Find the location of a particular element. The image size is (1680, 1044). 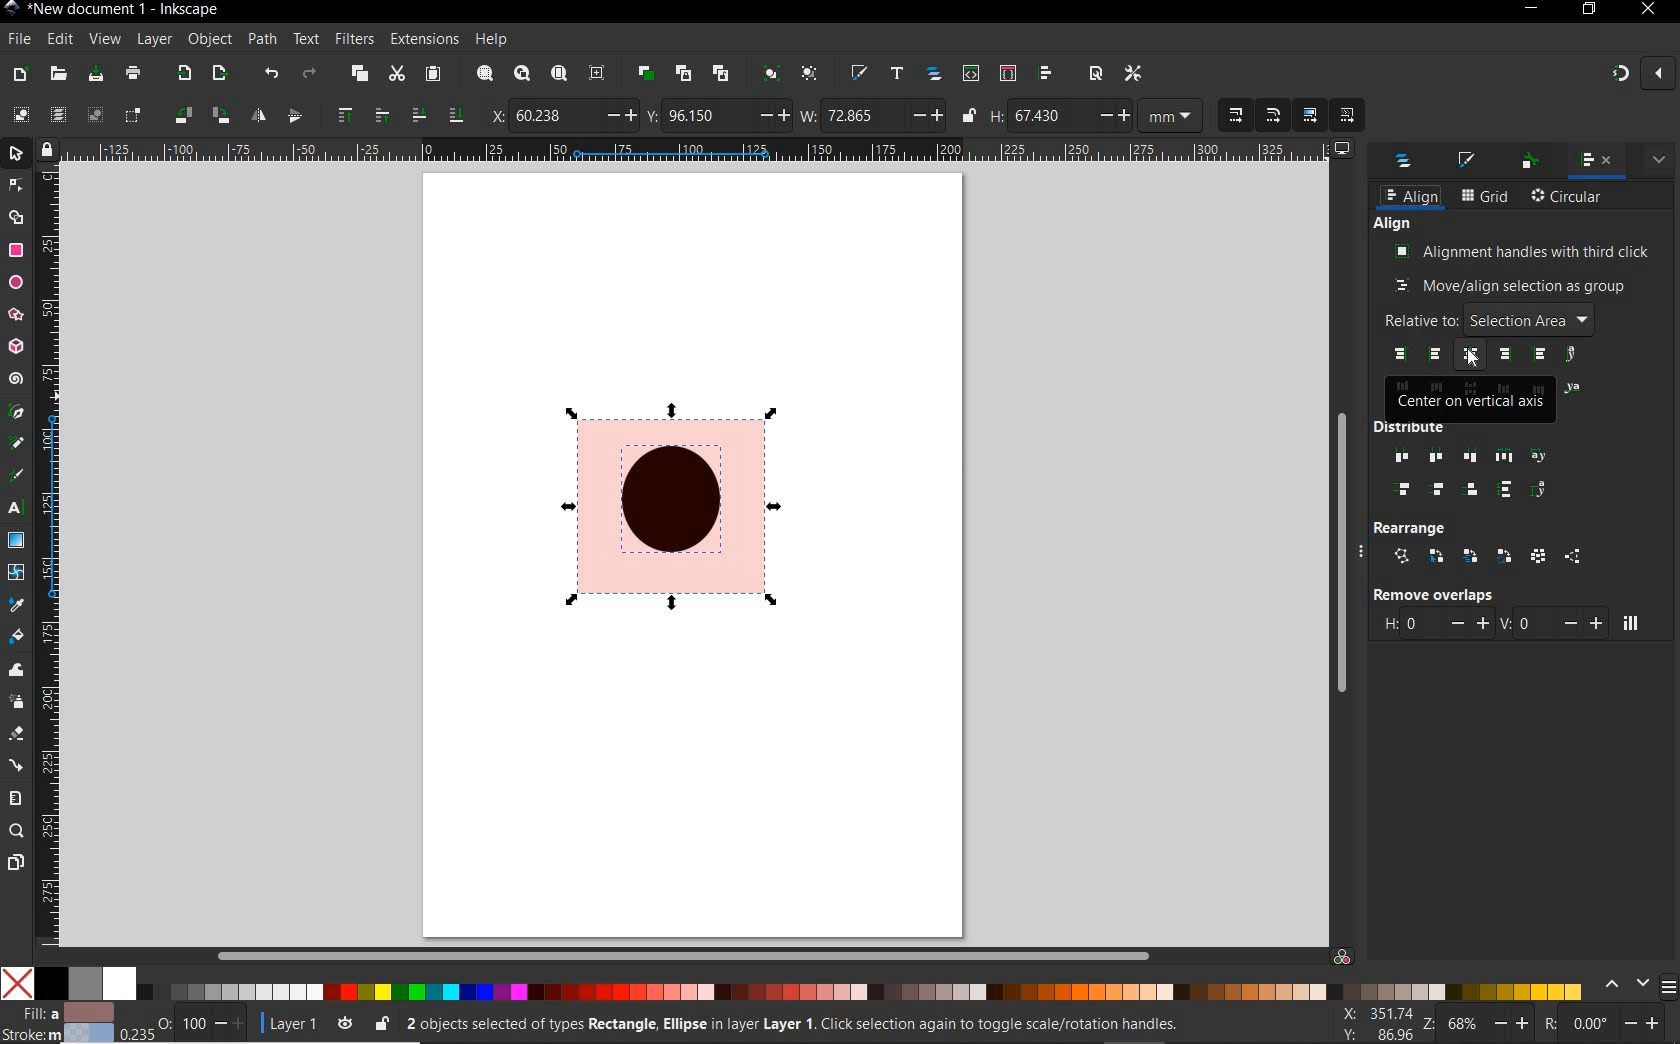

open selector is located at coordinates (1007, 73).